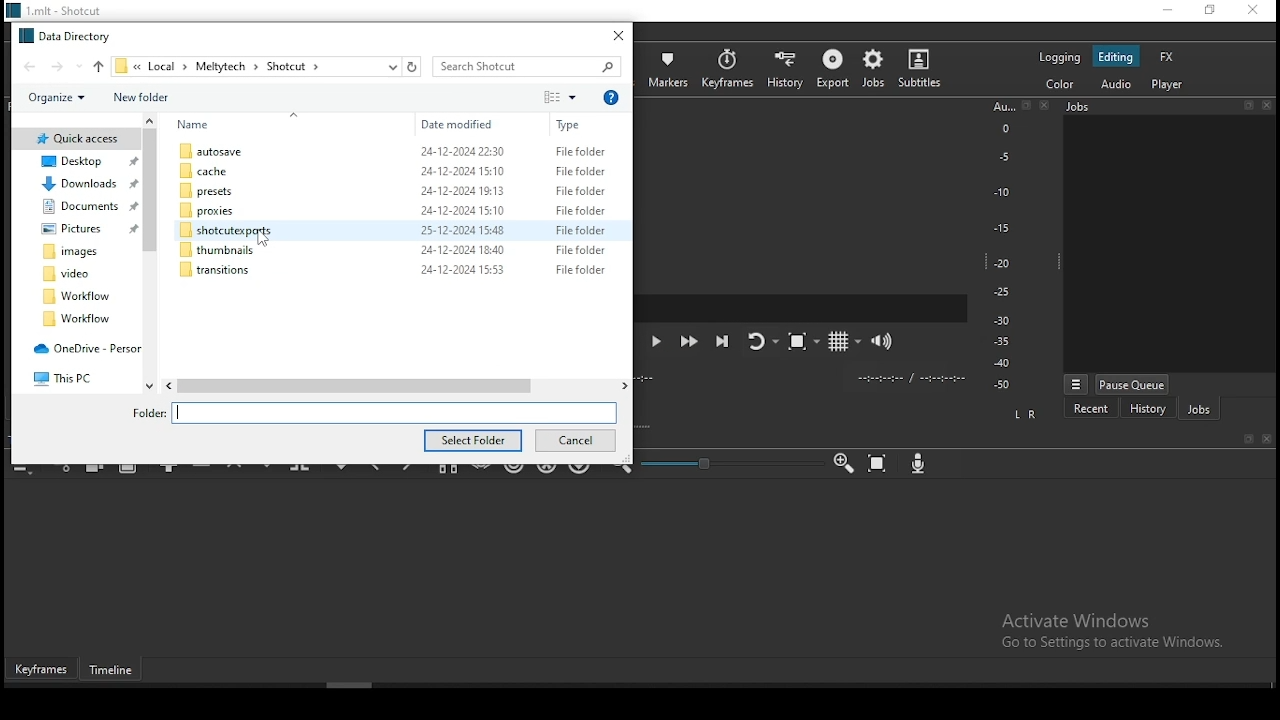 This screenshot has height=720, width=1280. What do you see at coordinates (82, 185) in the screenshot?
I see `local folder` at bounding box center [82, 185].